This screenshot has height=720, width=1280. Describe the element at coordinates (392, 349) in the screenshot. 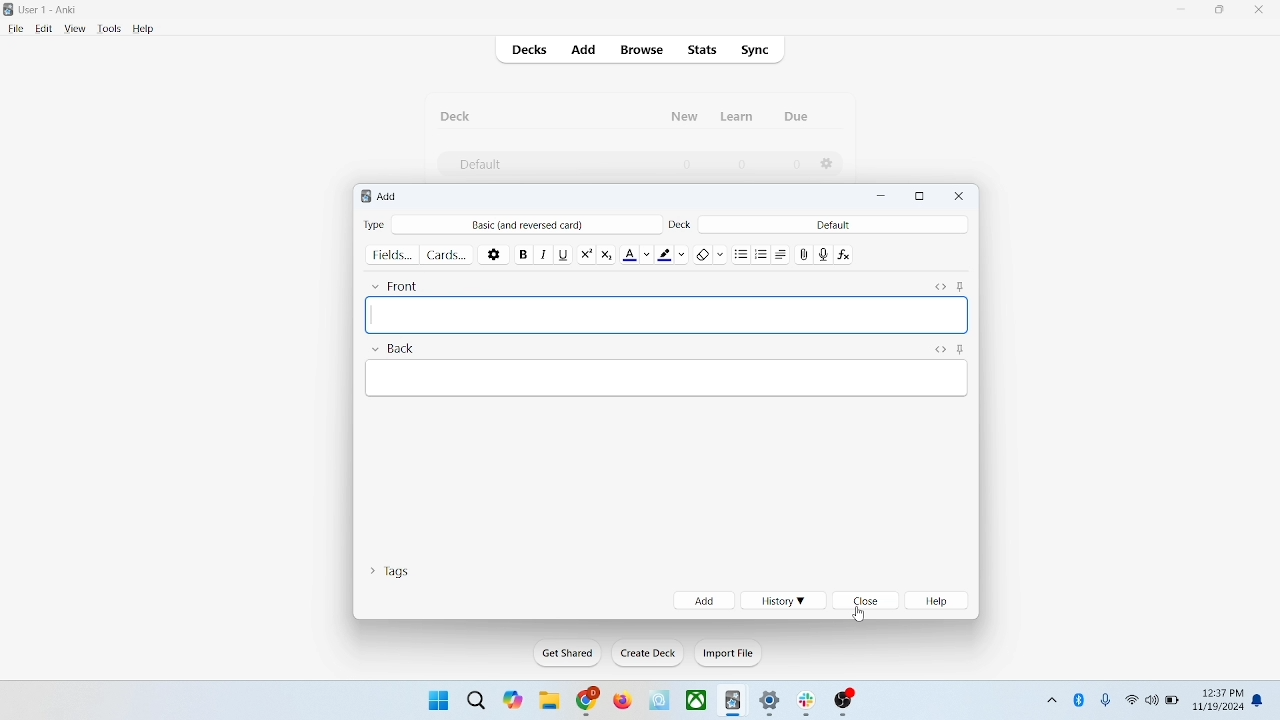

I see `back` at that location.